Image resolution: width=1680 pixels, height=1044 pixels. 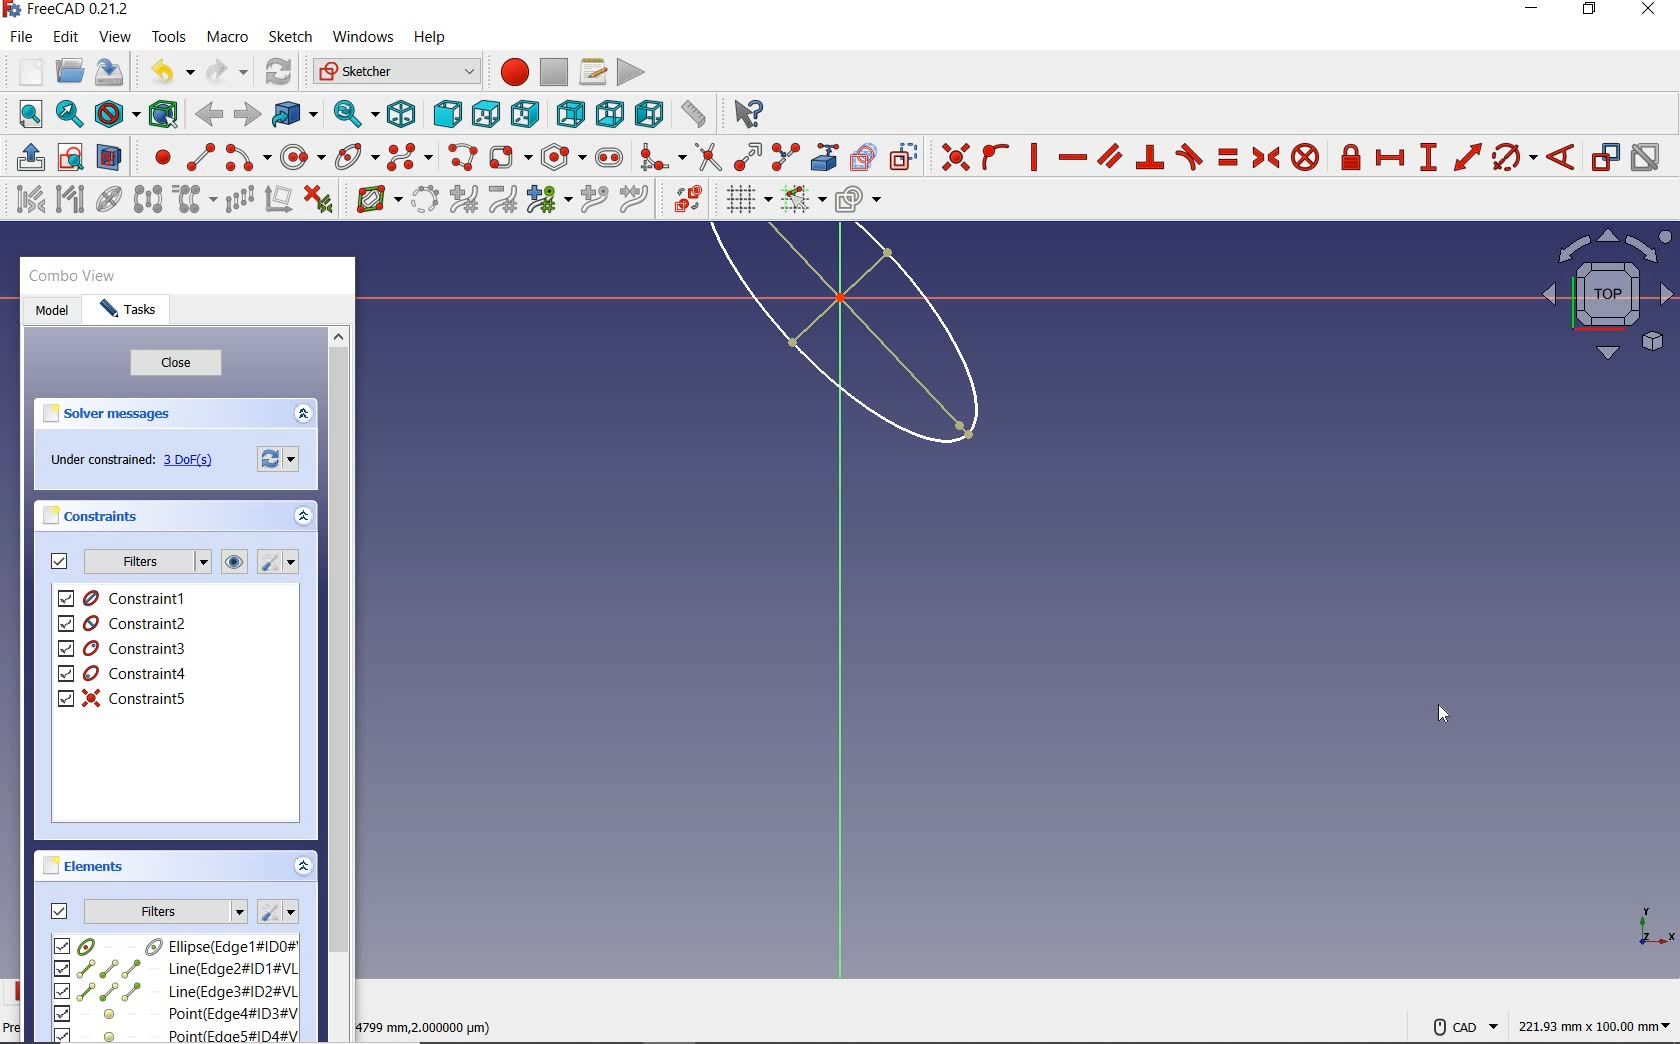 What do you see at coordinates (485, 110) in the screenshot?
I see `top` at bounding box center [485, 110].